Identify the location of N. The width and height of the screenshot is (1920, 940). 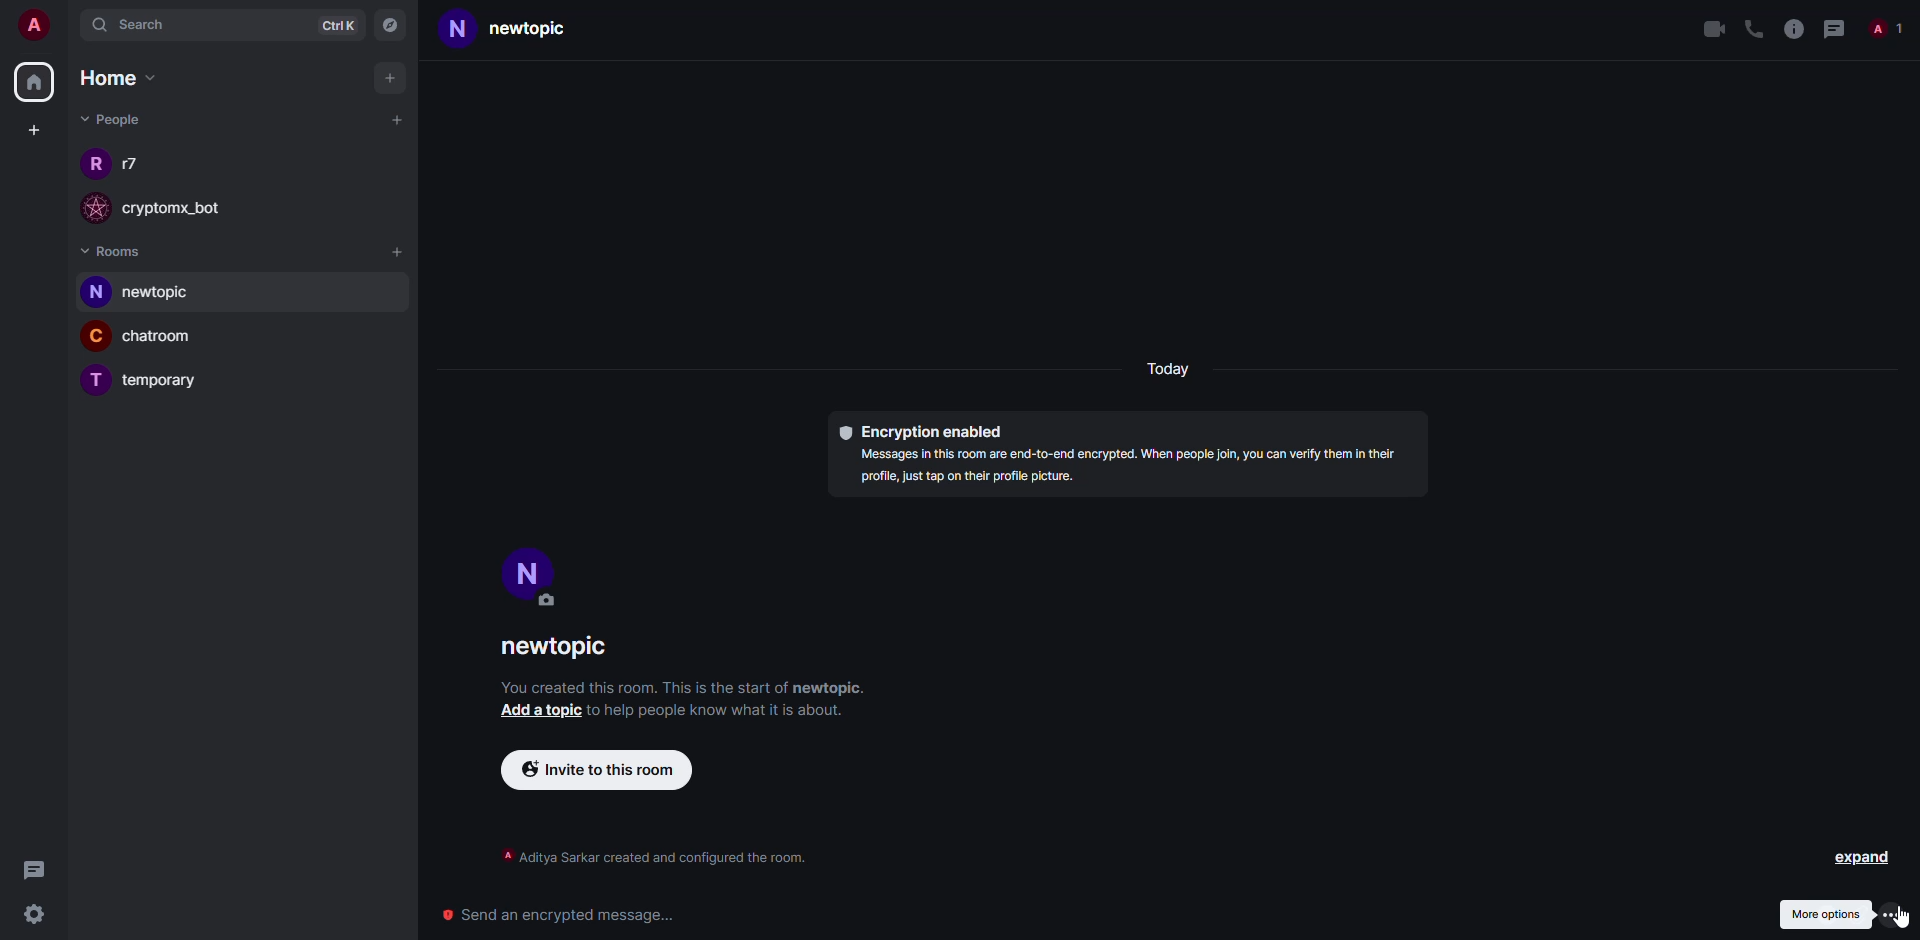
(96, 293).